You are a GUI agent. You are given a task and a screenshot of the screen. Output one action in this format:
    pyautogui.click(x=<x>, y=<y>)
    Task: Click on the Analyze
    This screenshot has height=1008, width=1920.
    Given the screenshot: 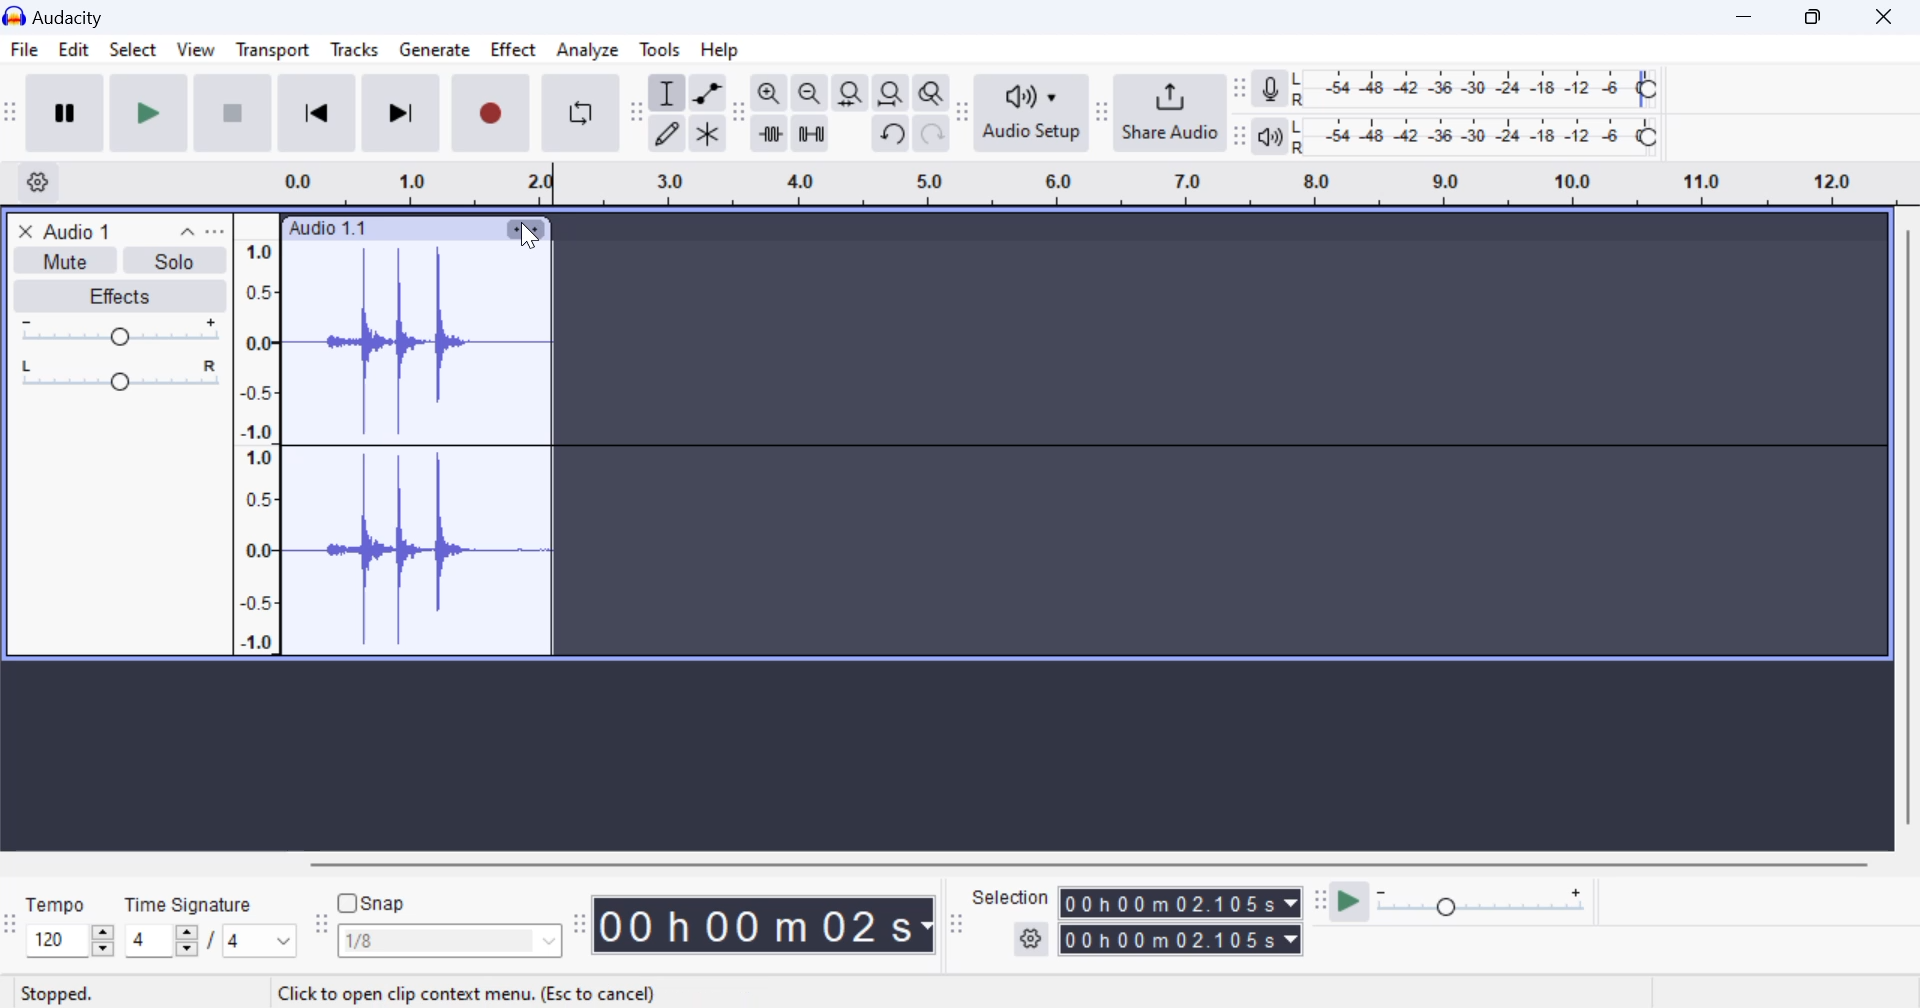 What is the action you would take?
    pyautogui.click(x=588, y=50)
    